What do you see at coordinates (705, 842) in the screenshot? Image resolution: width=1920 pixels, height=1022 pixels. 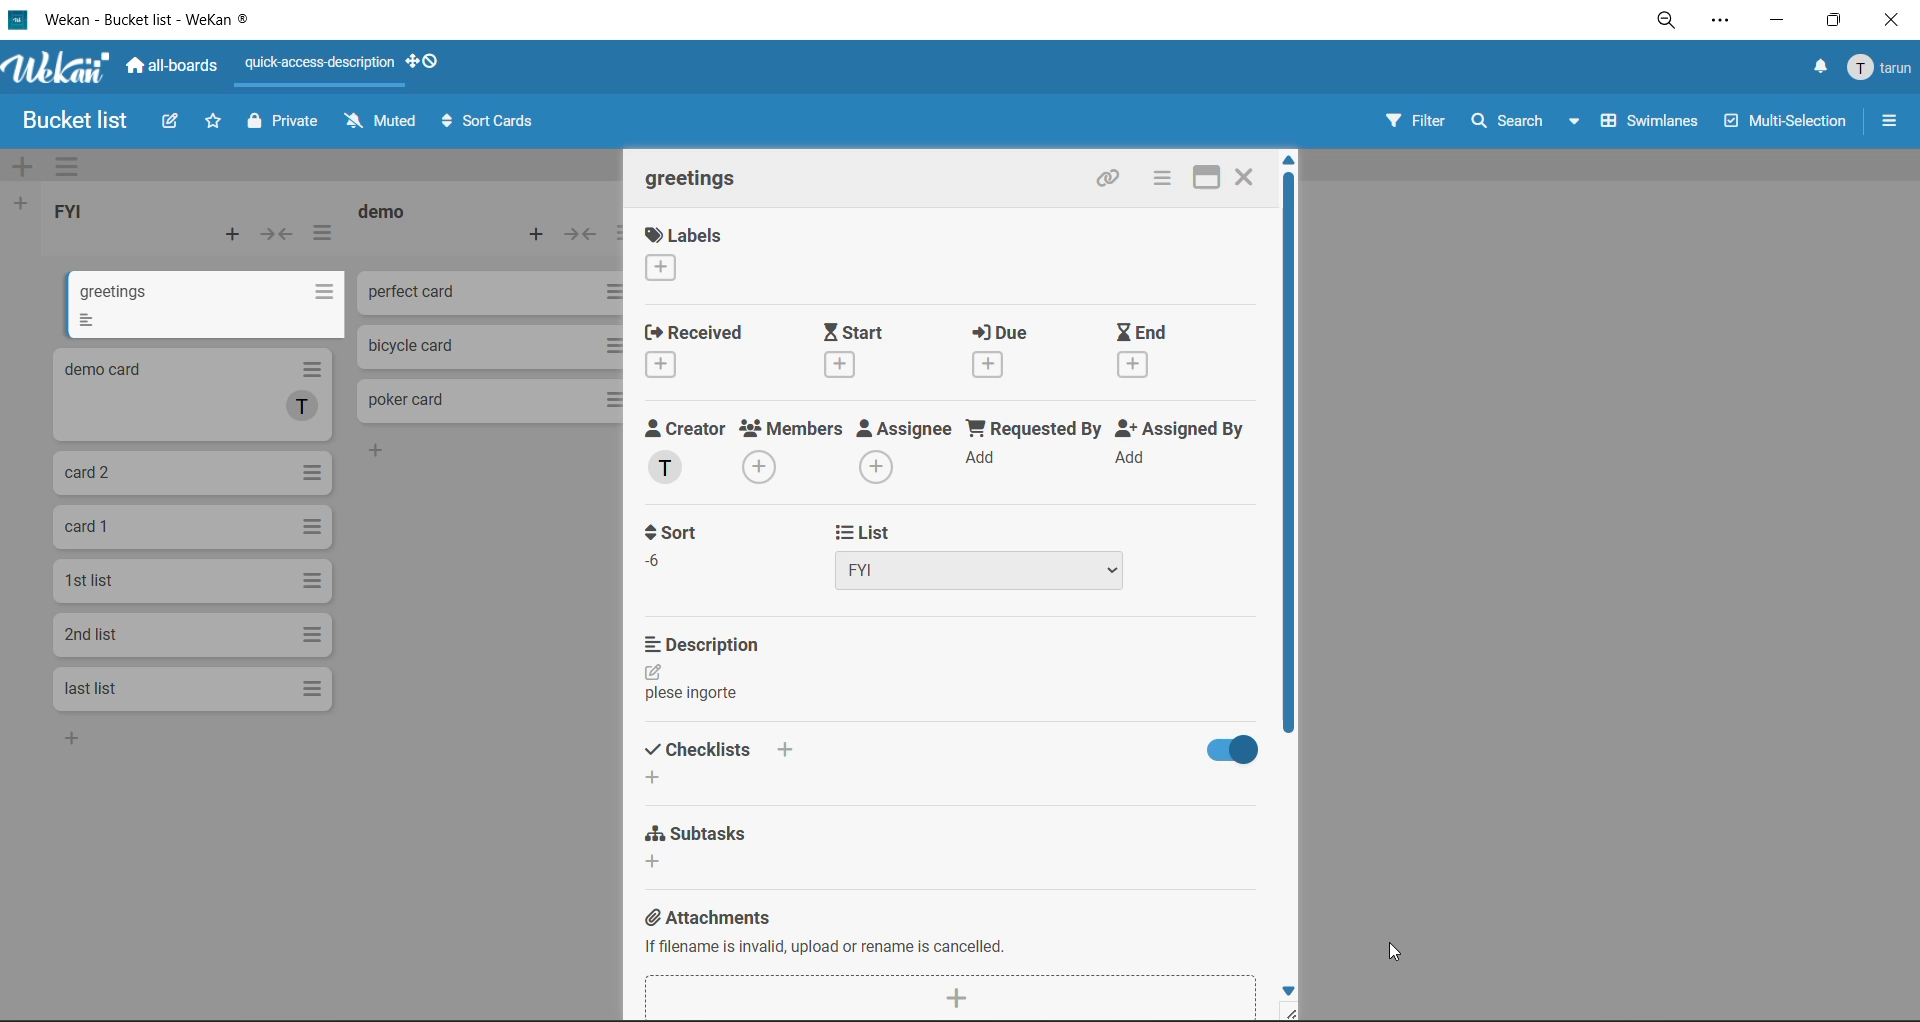 I see `subtasks` at bounding box center [705, 842].